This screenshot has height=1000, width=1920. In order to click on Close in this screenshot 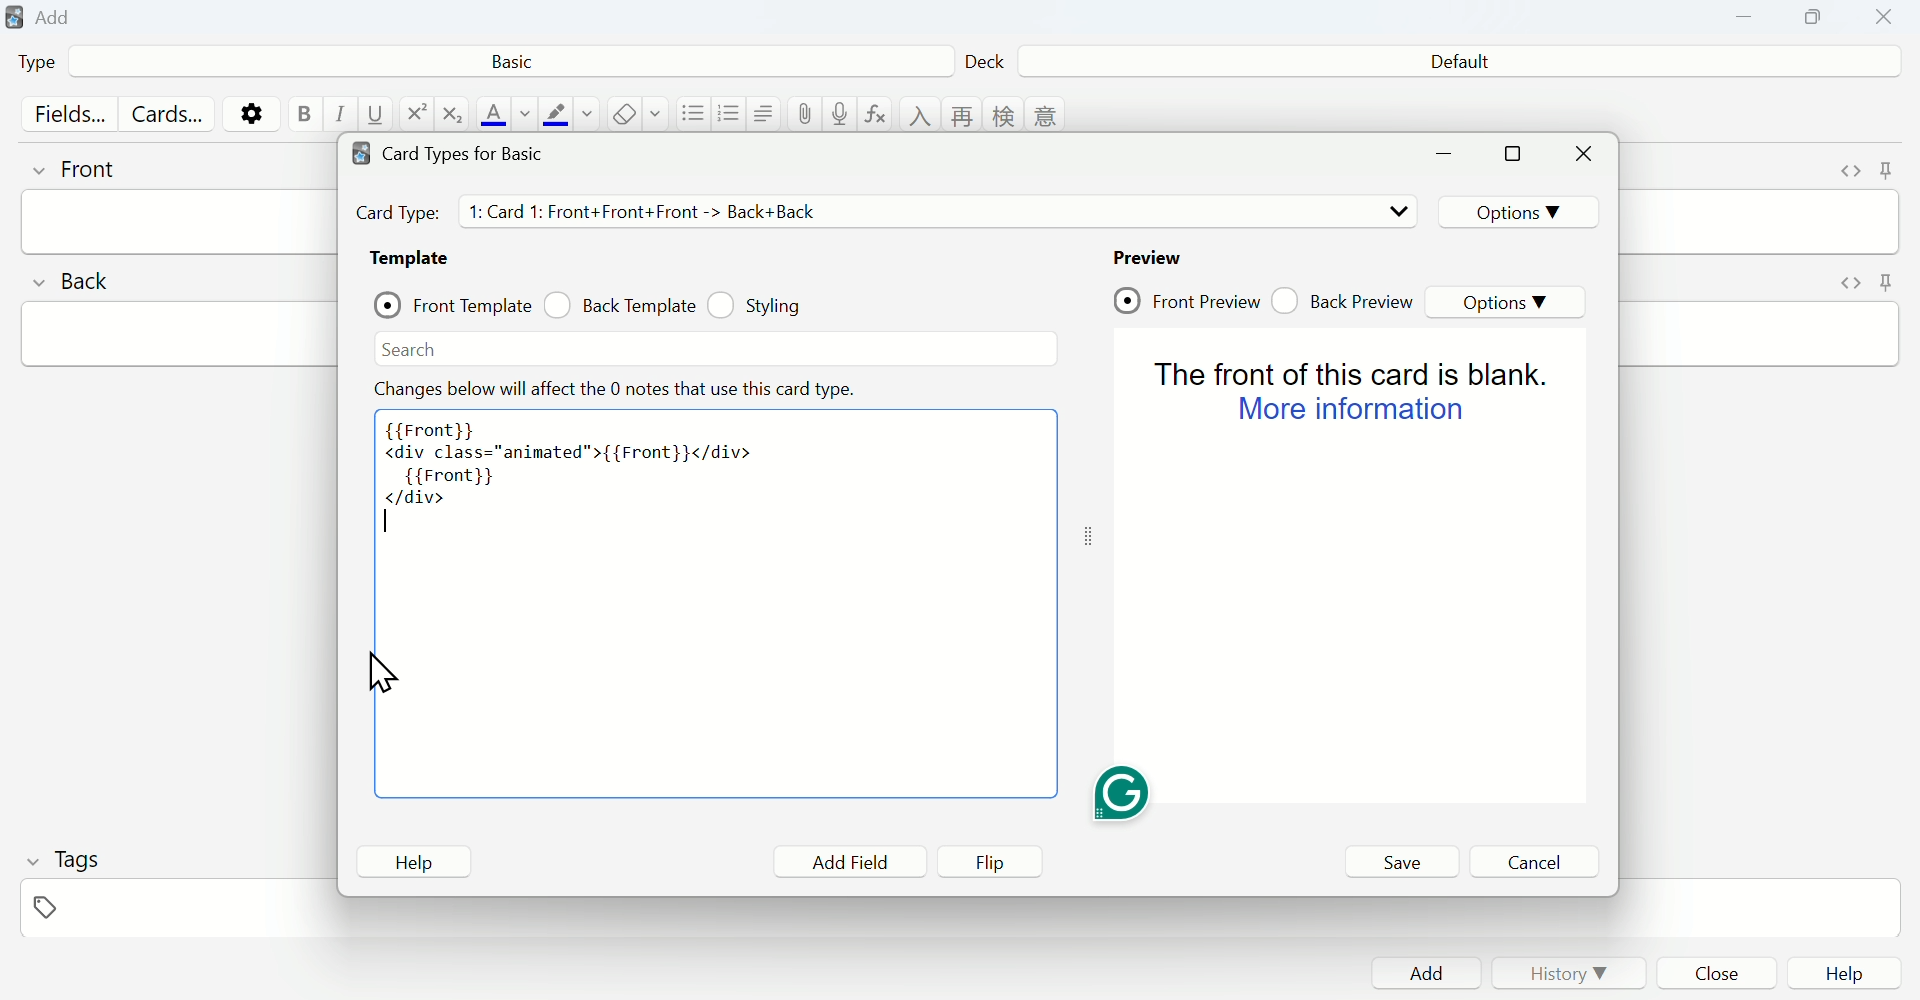, I will do `click(1584, 156)`.